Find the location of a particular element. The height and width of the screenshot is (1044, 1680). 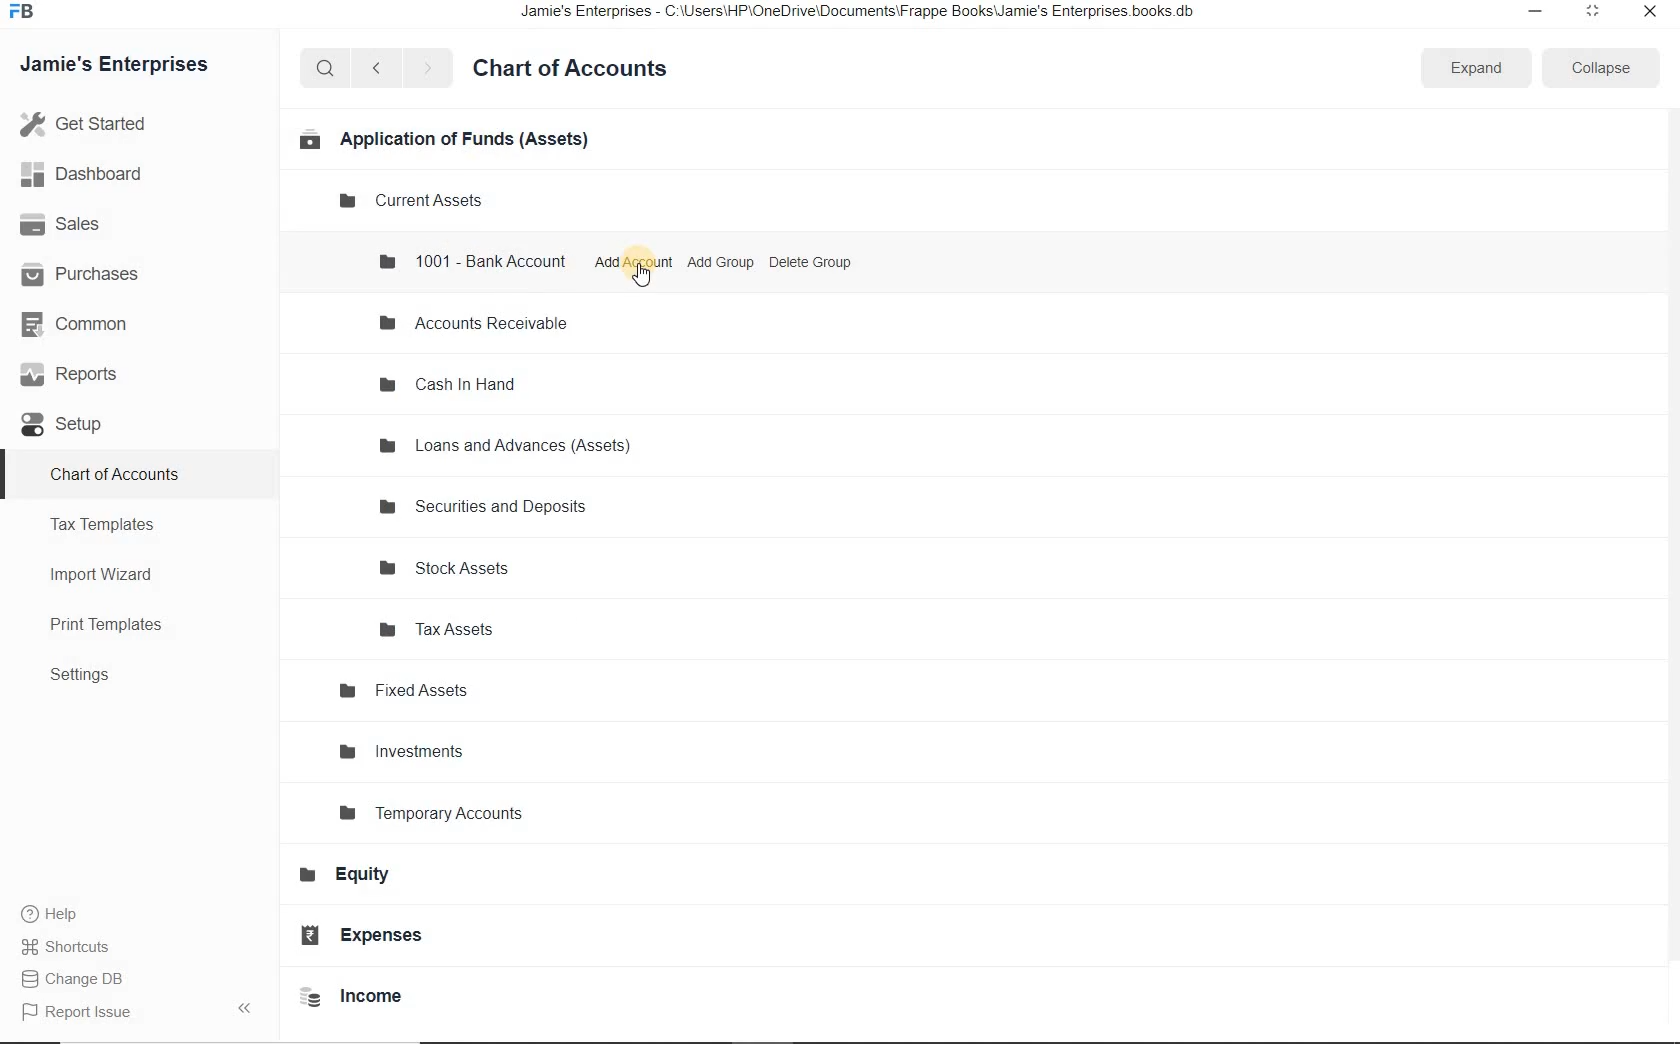

Chart of Accounts is located at coordinates (578, 69).